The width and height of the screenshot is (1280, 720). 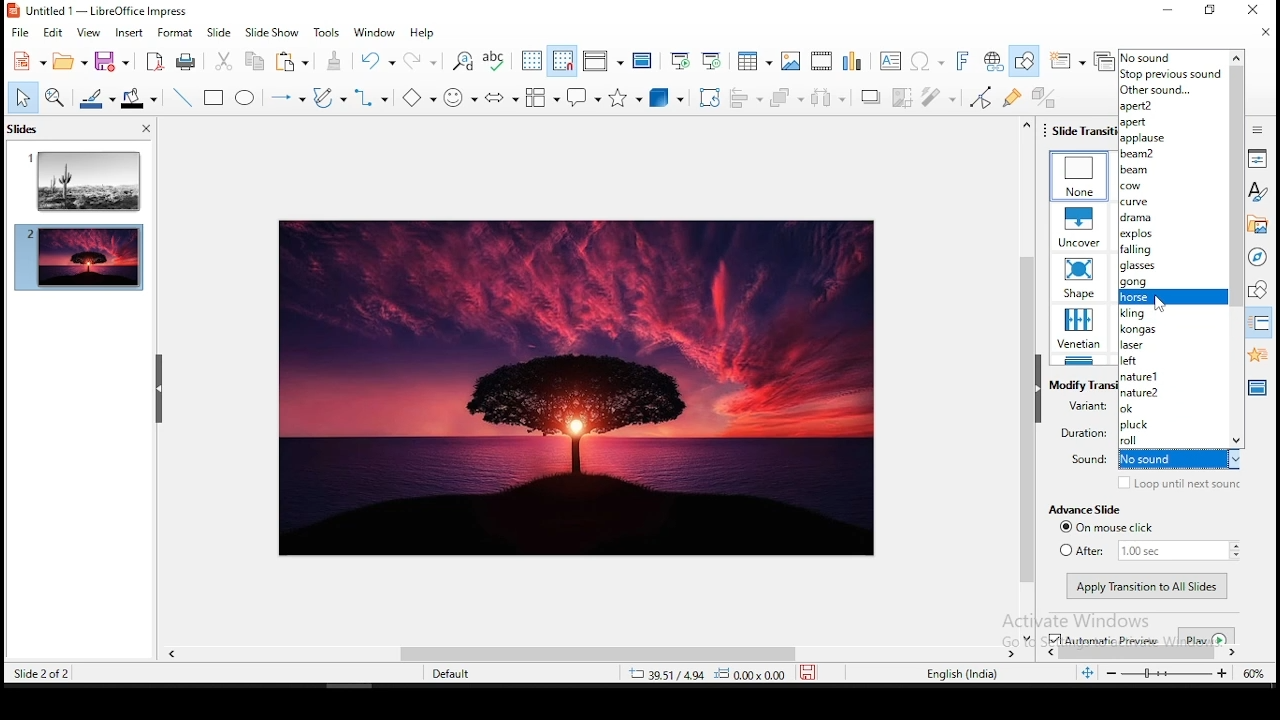 I want to click on edit, so click(x=55, y=34).